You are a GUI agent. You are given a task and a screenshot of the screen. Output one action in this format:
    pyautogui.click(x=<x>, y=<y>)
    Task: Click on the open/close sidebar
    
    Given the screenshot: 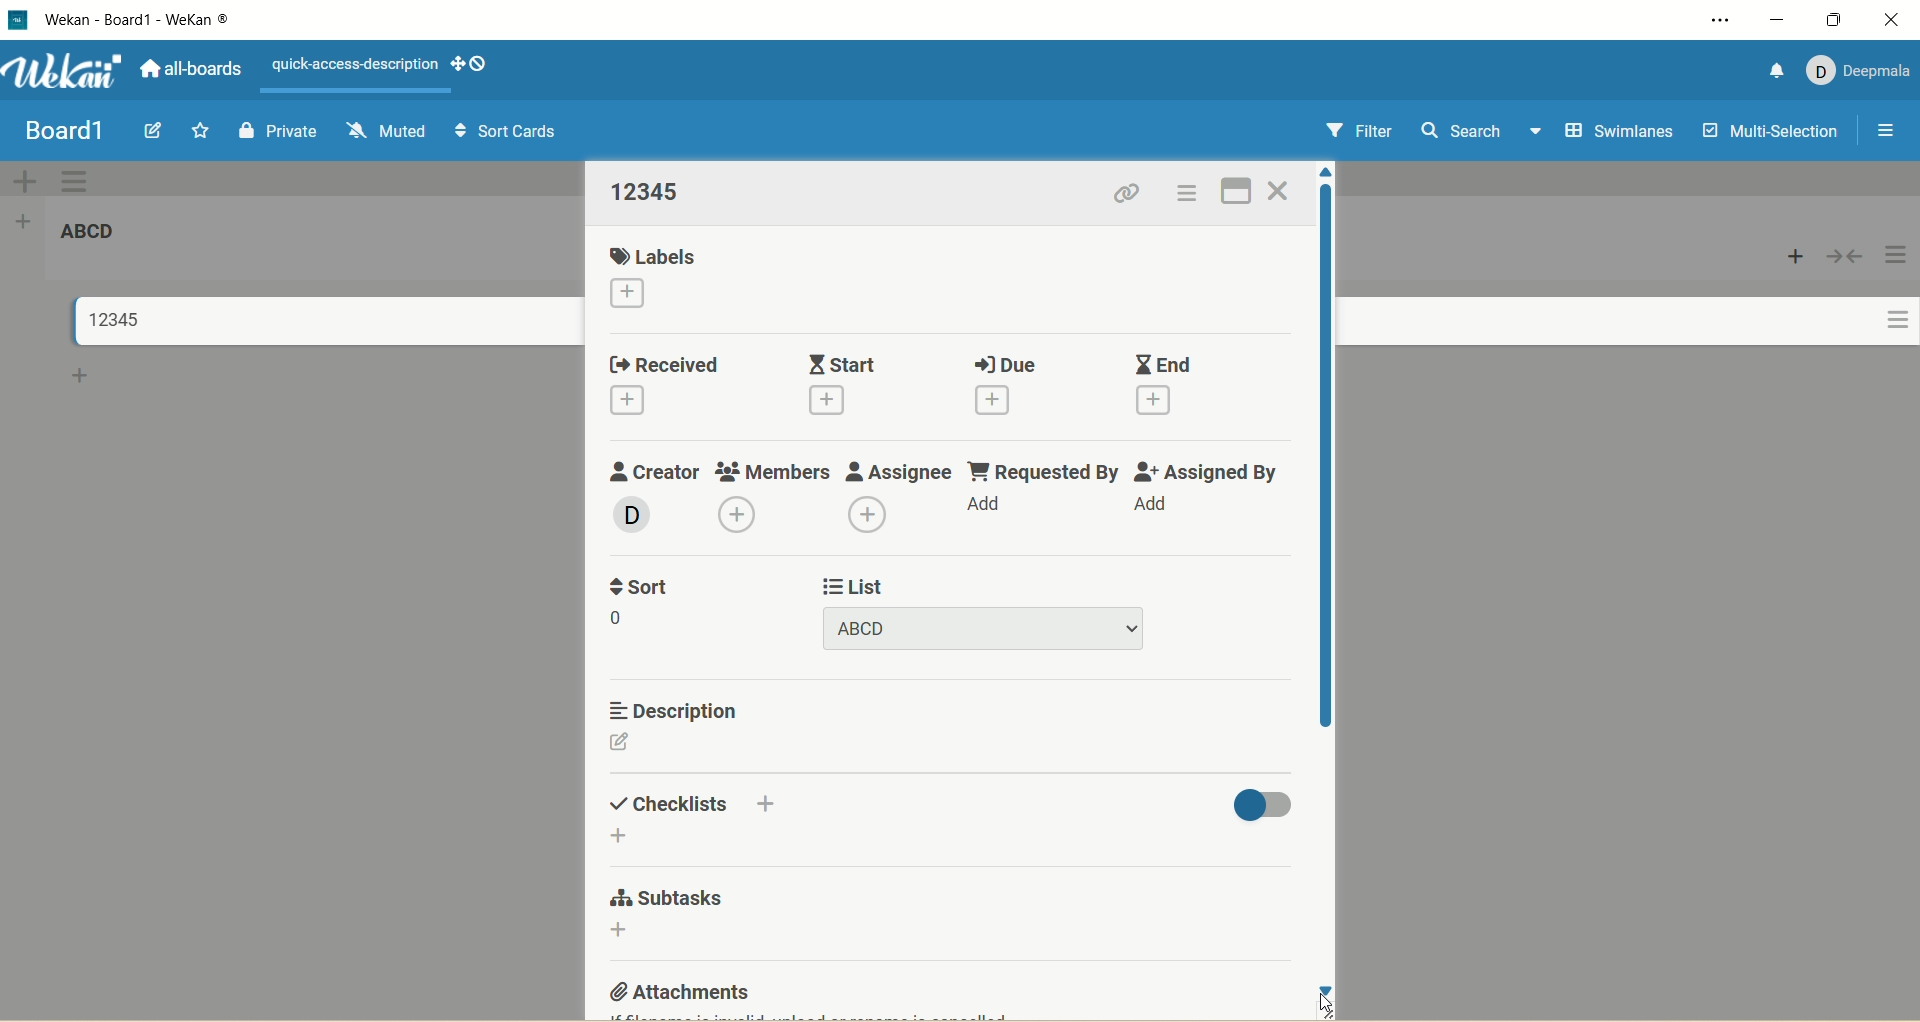 What is the action you would take?
    pyautogui.click(x=1883, y=132)
    